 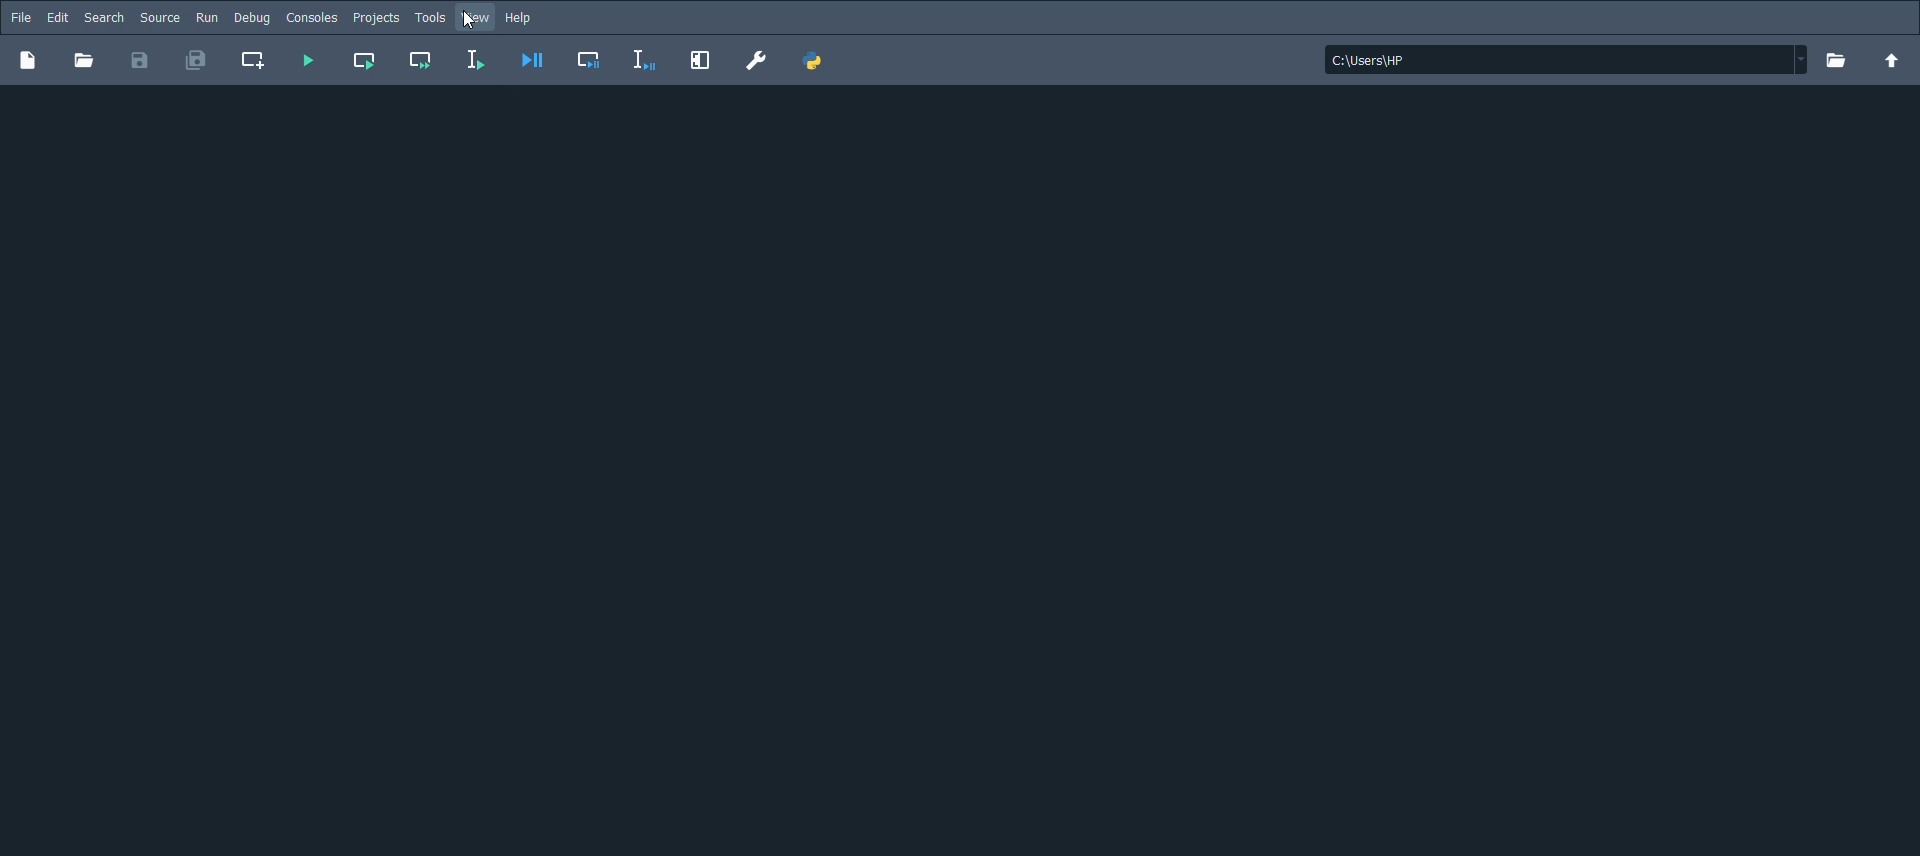 I want to click on Run current cell and go to the next one, so click(x=419, y=59).